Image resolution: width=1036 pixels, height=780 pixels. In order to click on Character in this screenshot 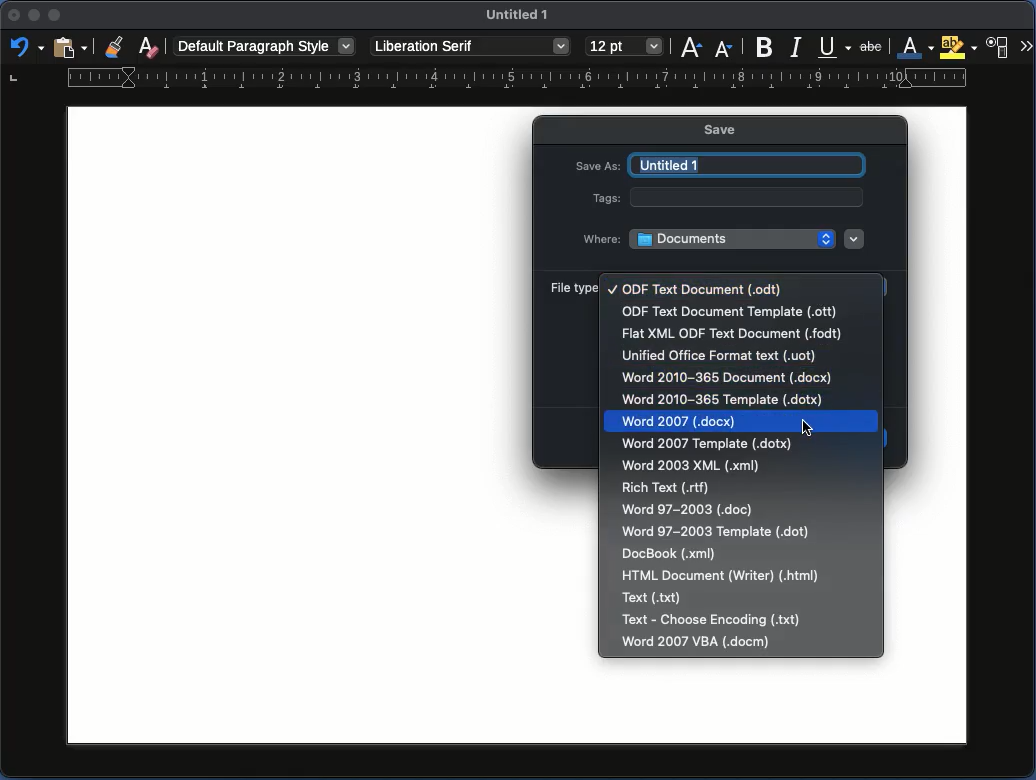, I will do `click(999, 47)`.